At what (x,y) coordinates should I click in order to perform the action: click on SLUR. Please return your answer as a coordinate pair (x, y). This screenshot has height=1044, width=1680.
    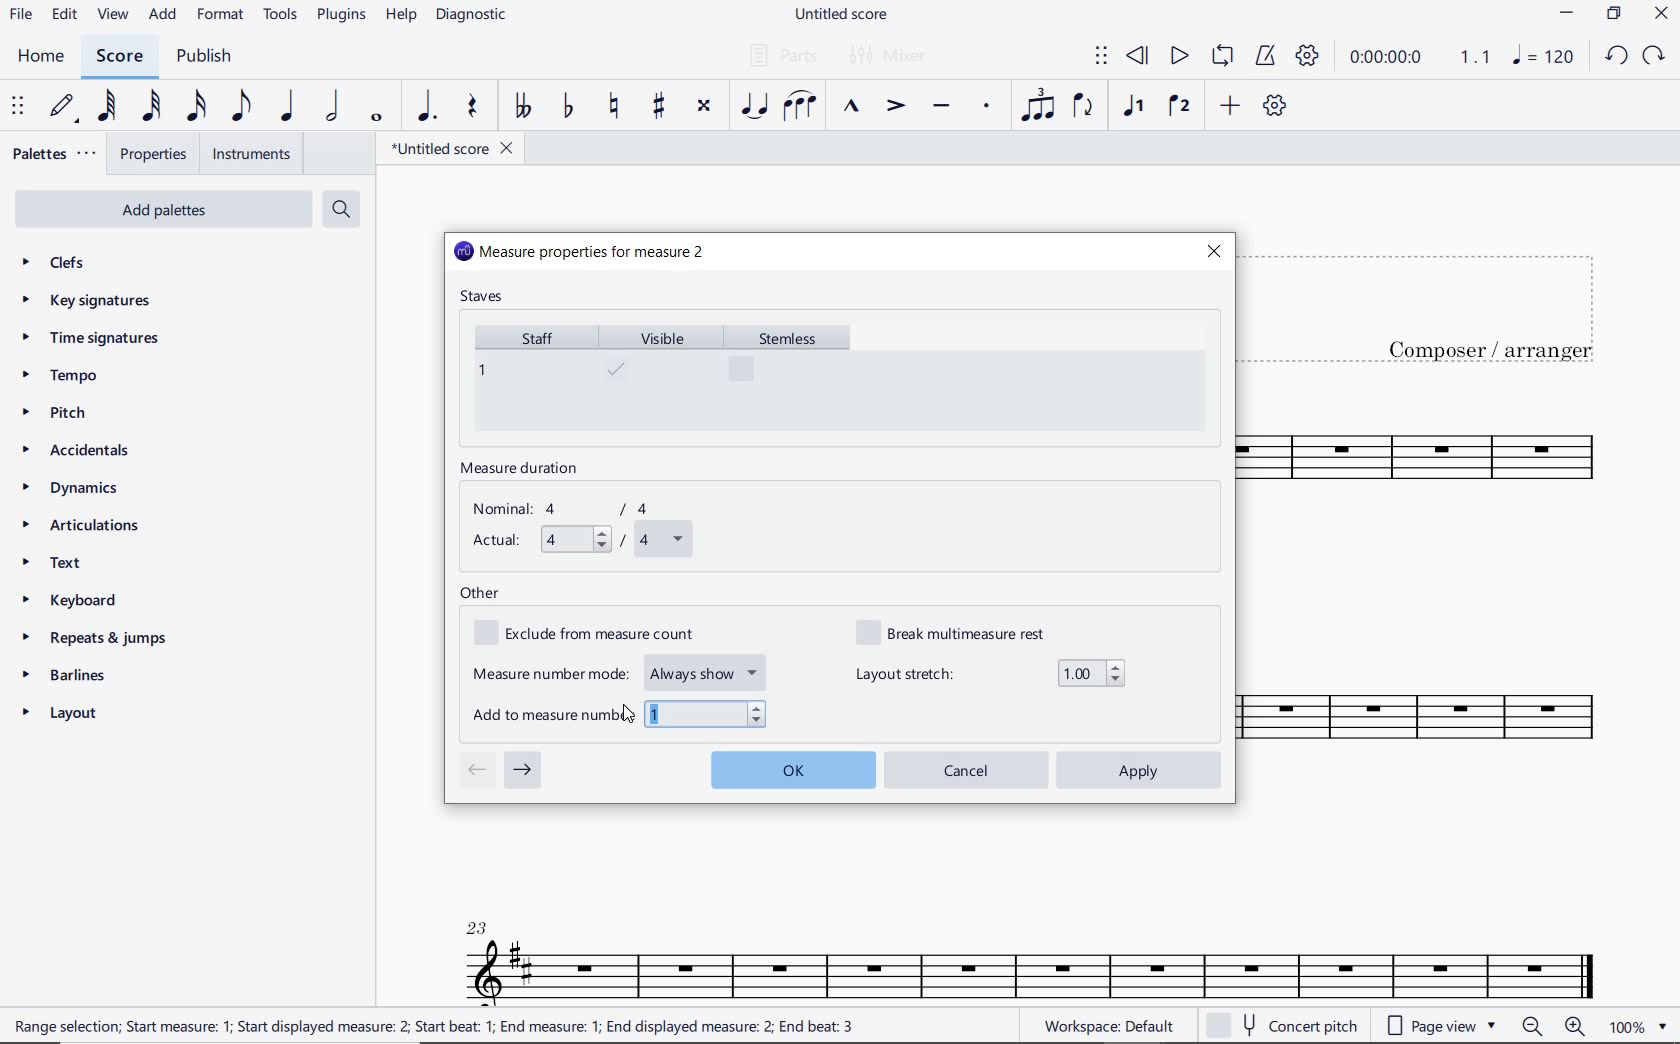
    Looking at the image, I should click on (800, 108).